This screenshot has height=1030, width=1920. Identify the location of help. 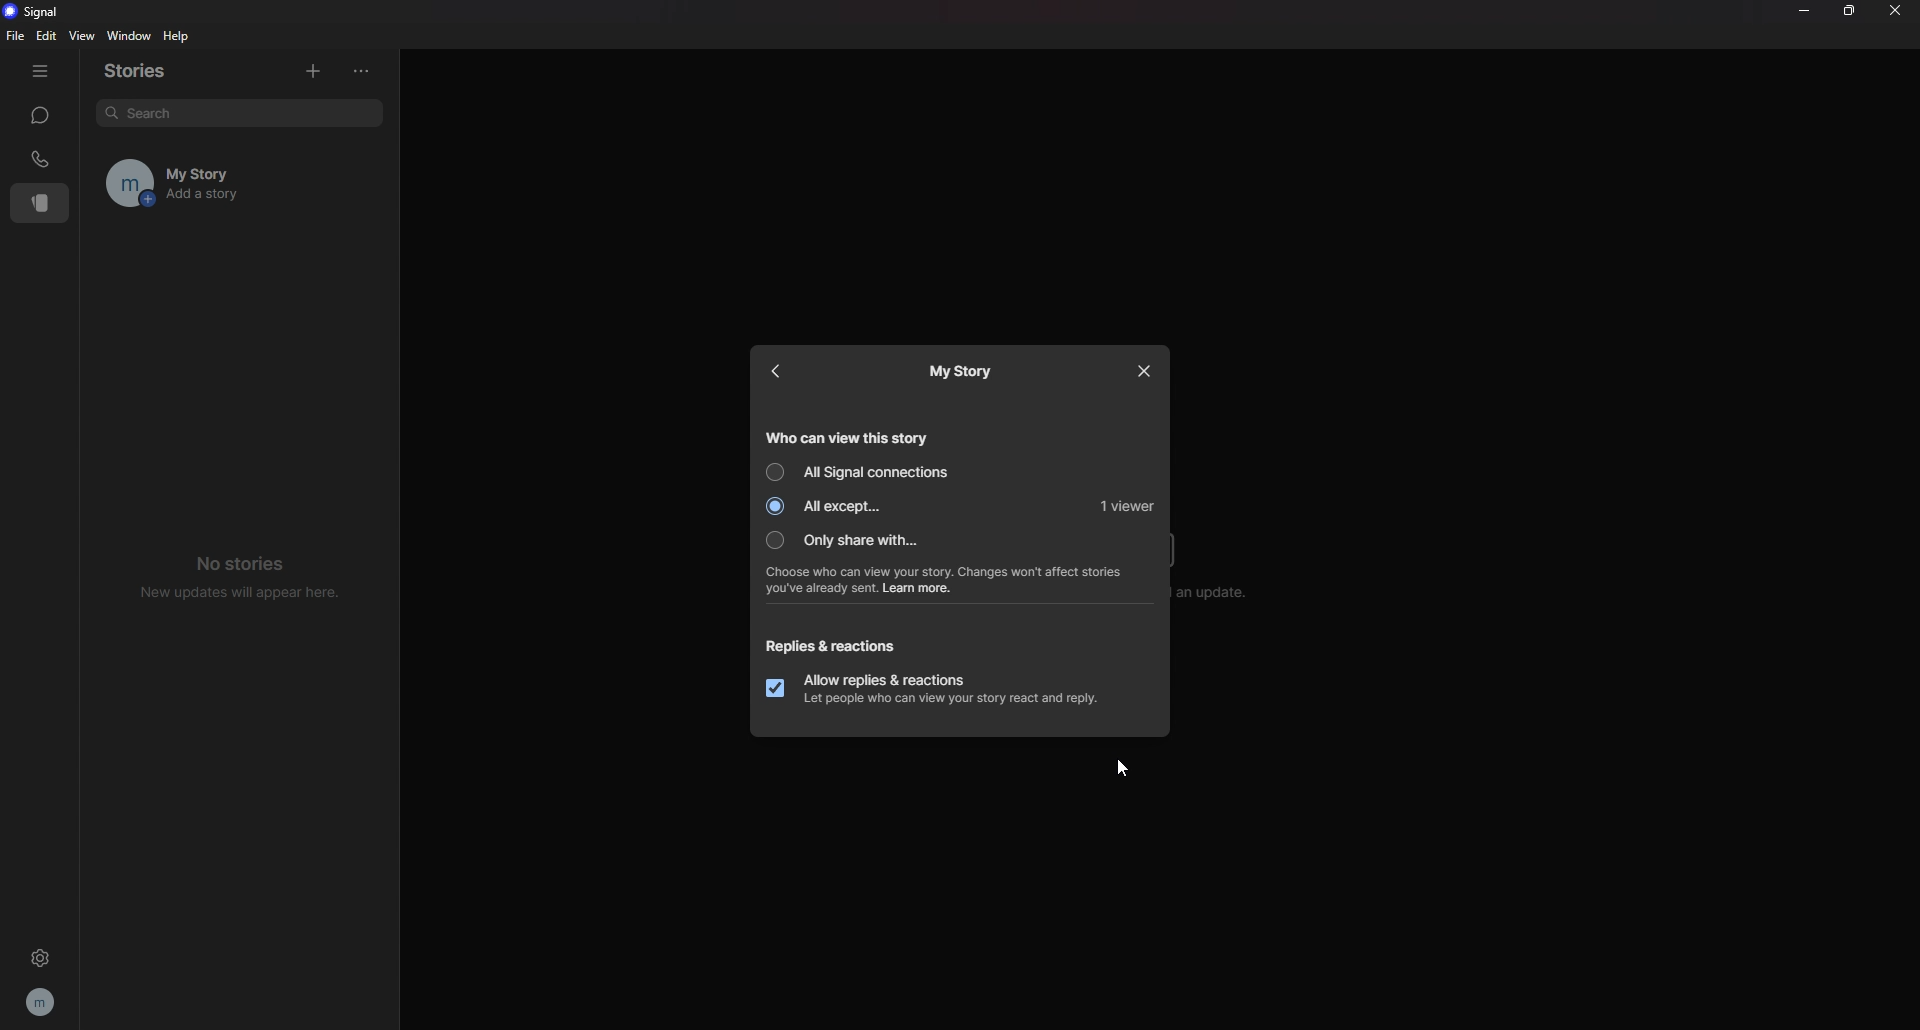
(178, 36).